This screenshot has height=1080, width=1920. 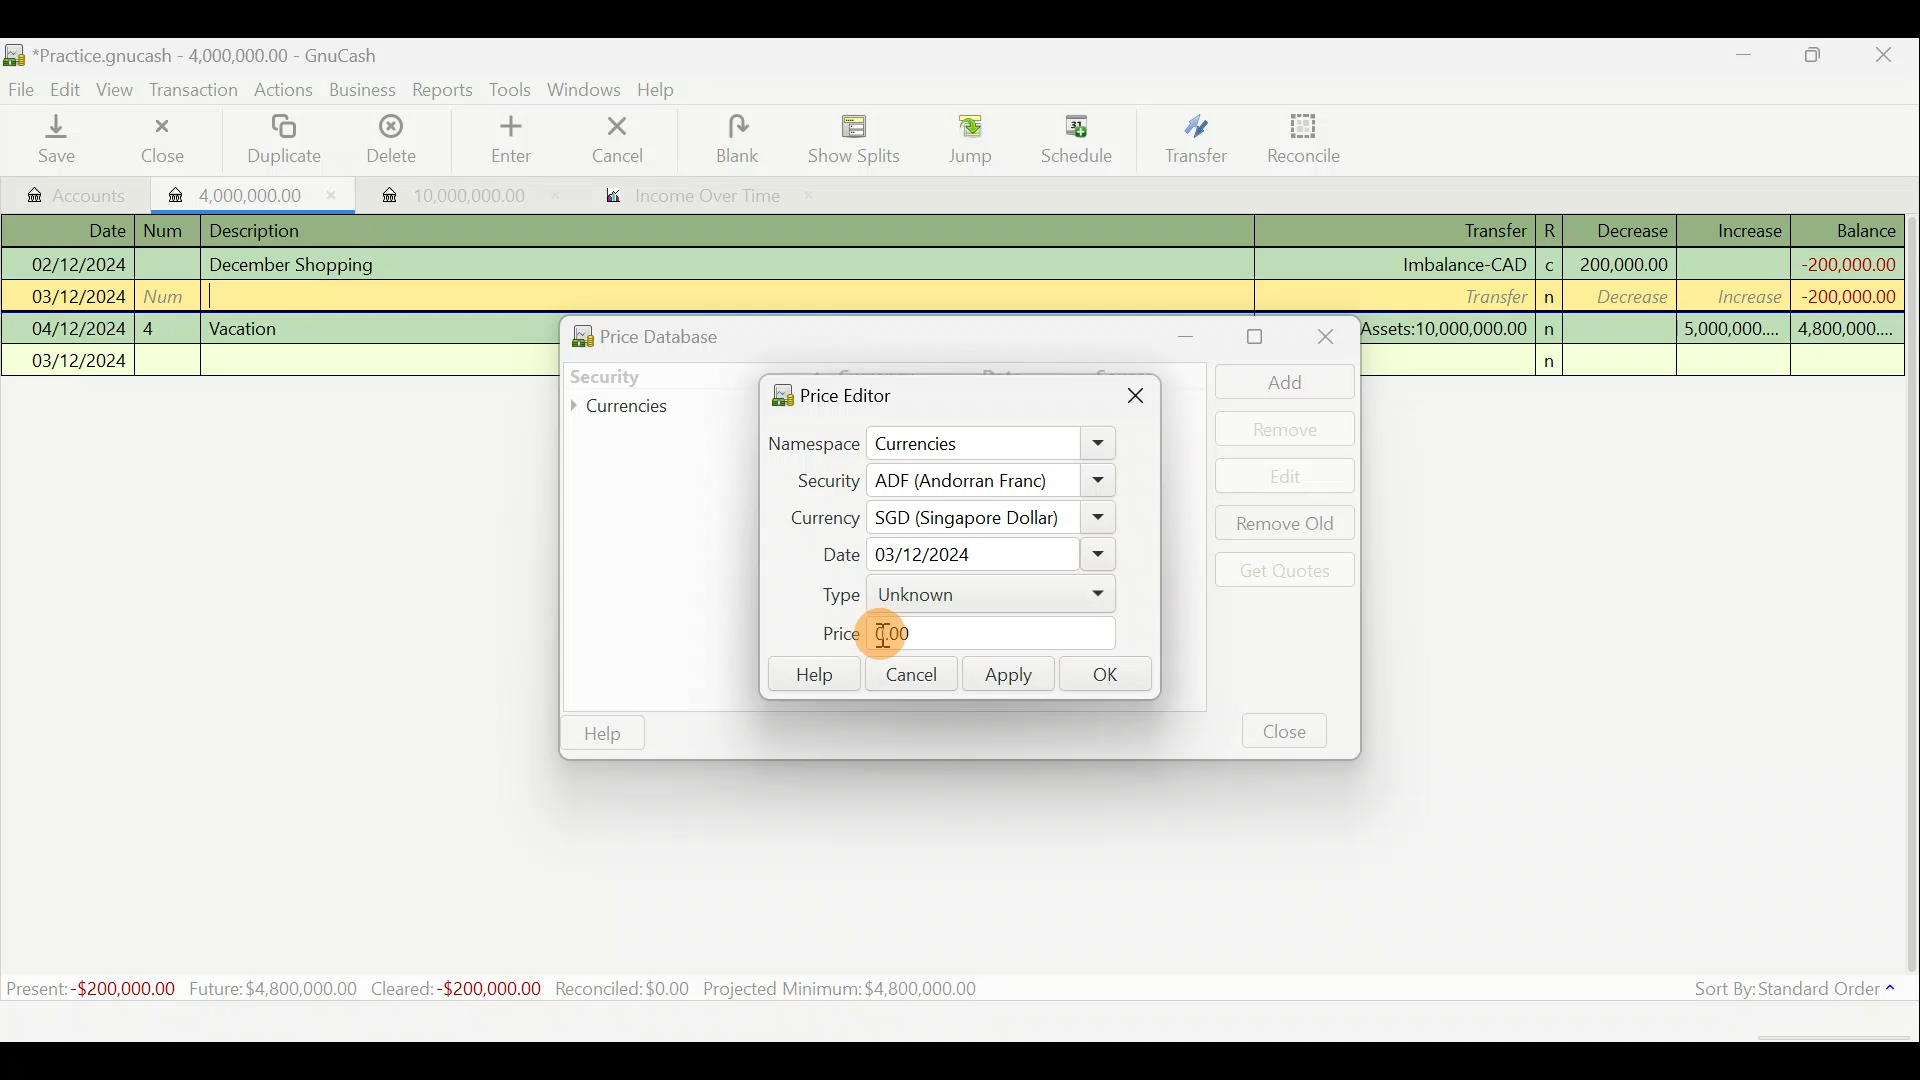 I want to click on Date , so click(x=93, y=230).